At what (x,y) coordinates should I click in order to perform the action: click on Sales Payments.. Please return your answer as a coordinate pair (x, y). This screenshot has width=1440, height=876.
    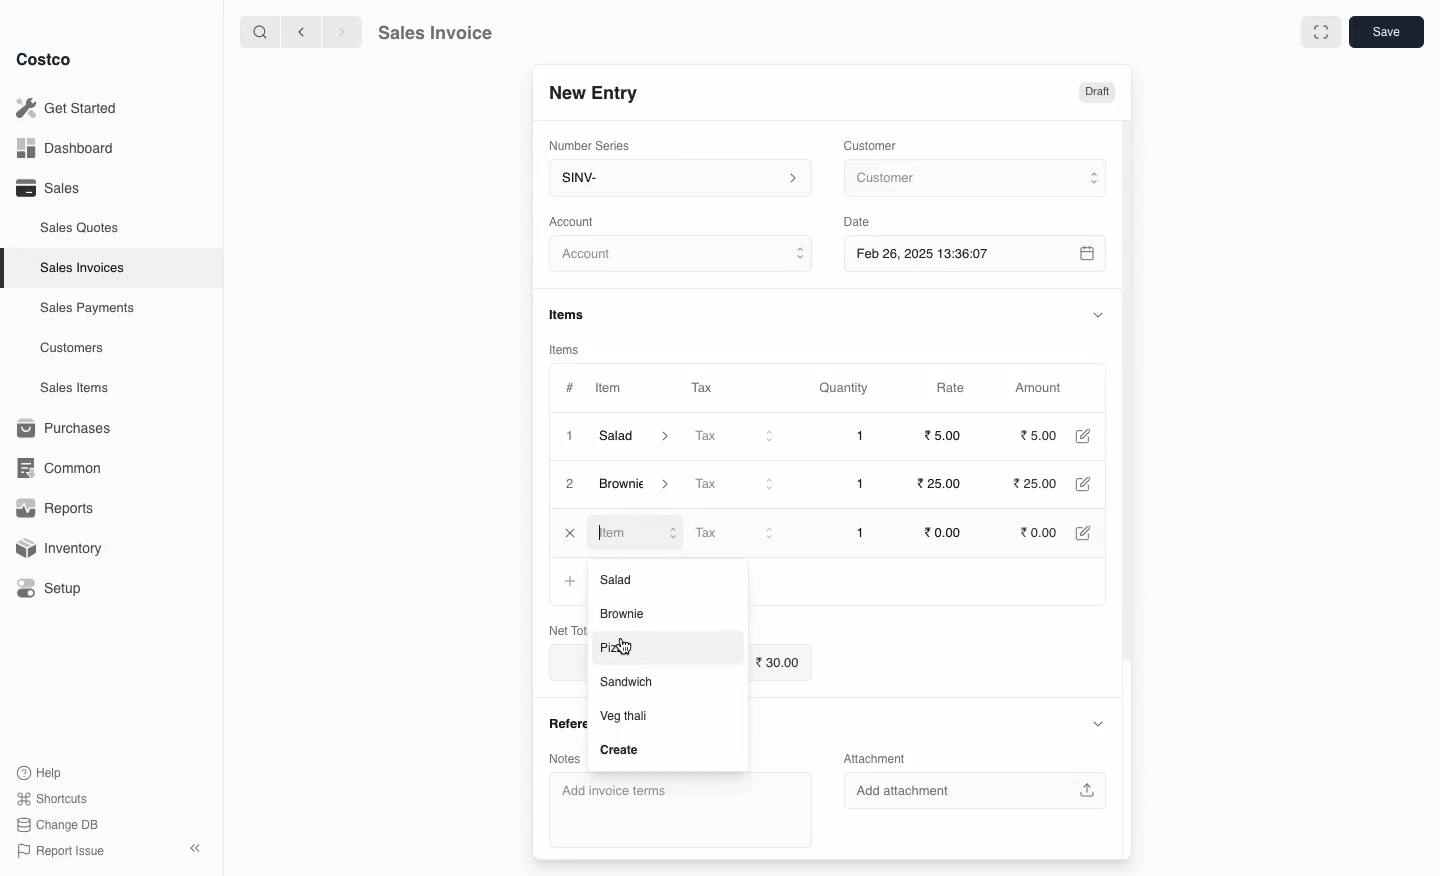
    Looking at the image, I should click on (89, 310).